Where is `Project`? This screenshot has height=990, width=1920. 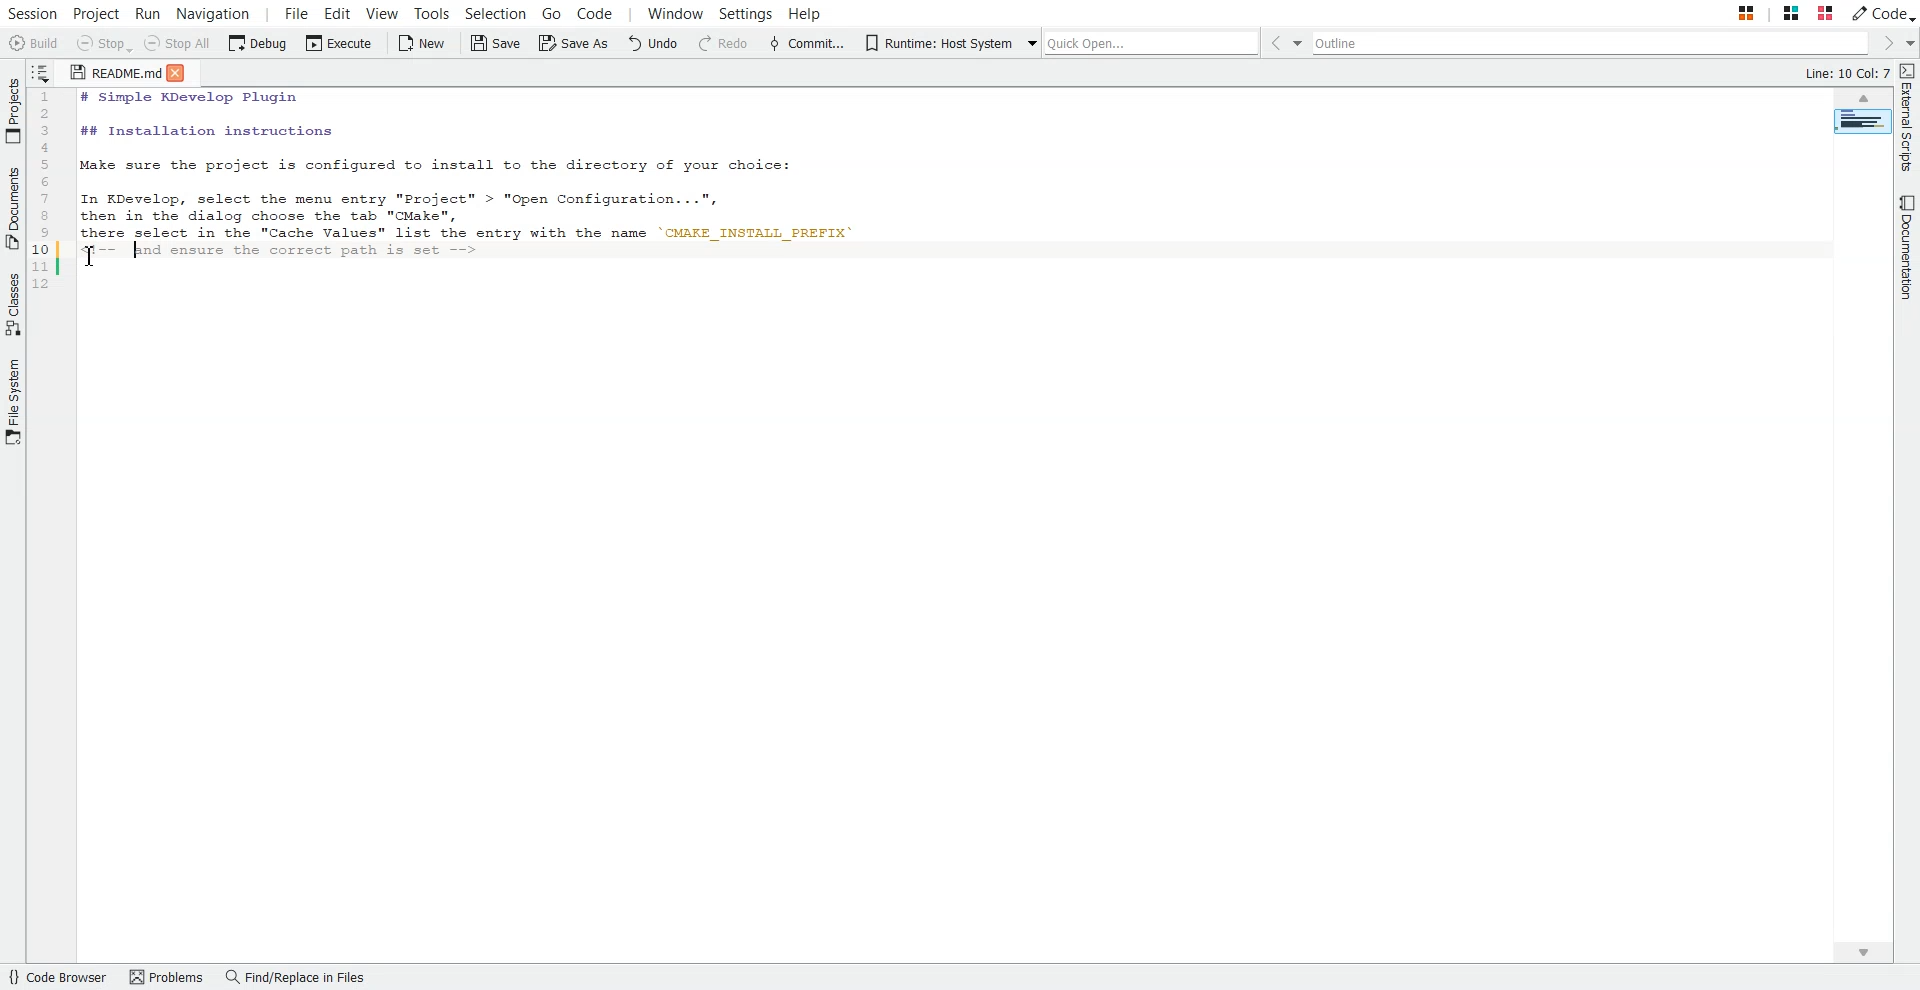 Project is located at coordinates (96, 12).